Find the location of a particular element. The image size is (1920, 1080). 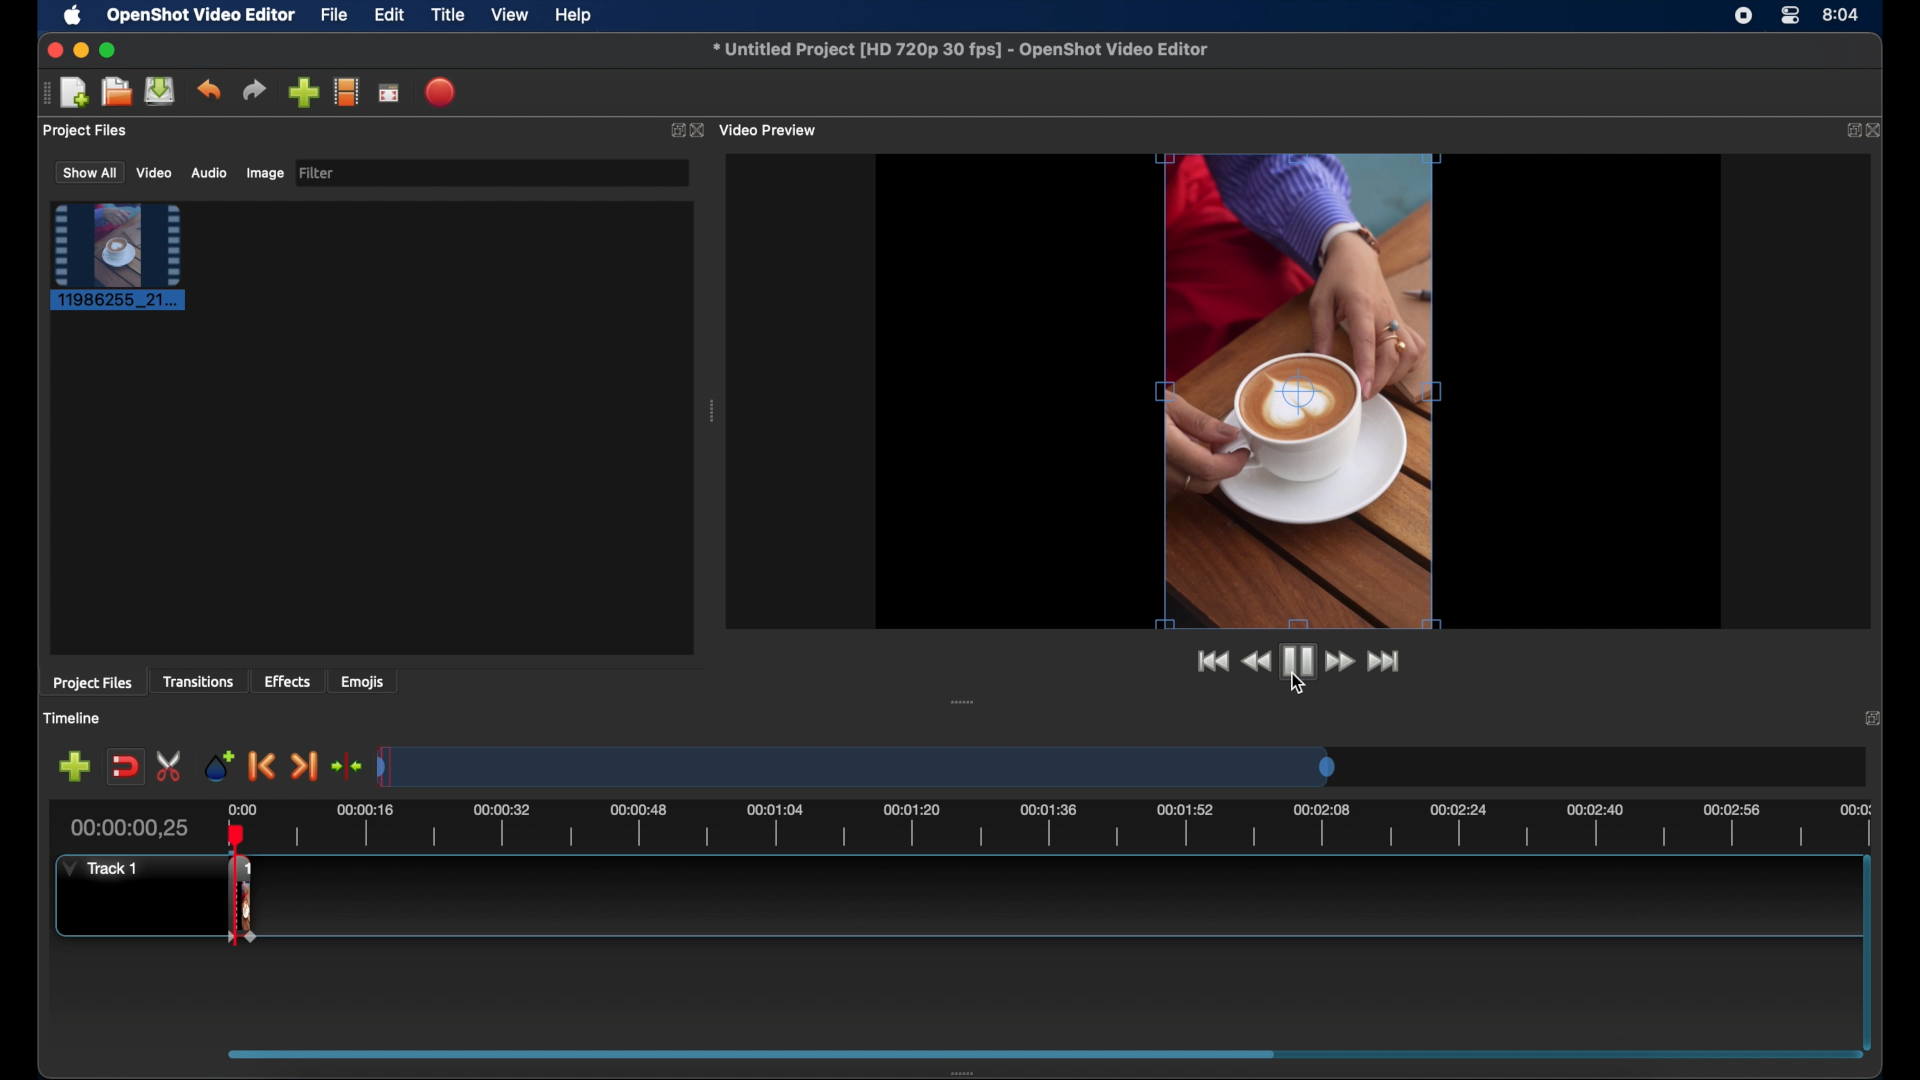

rewind is located at coordinates (1257, 662).